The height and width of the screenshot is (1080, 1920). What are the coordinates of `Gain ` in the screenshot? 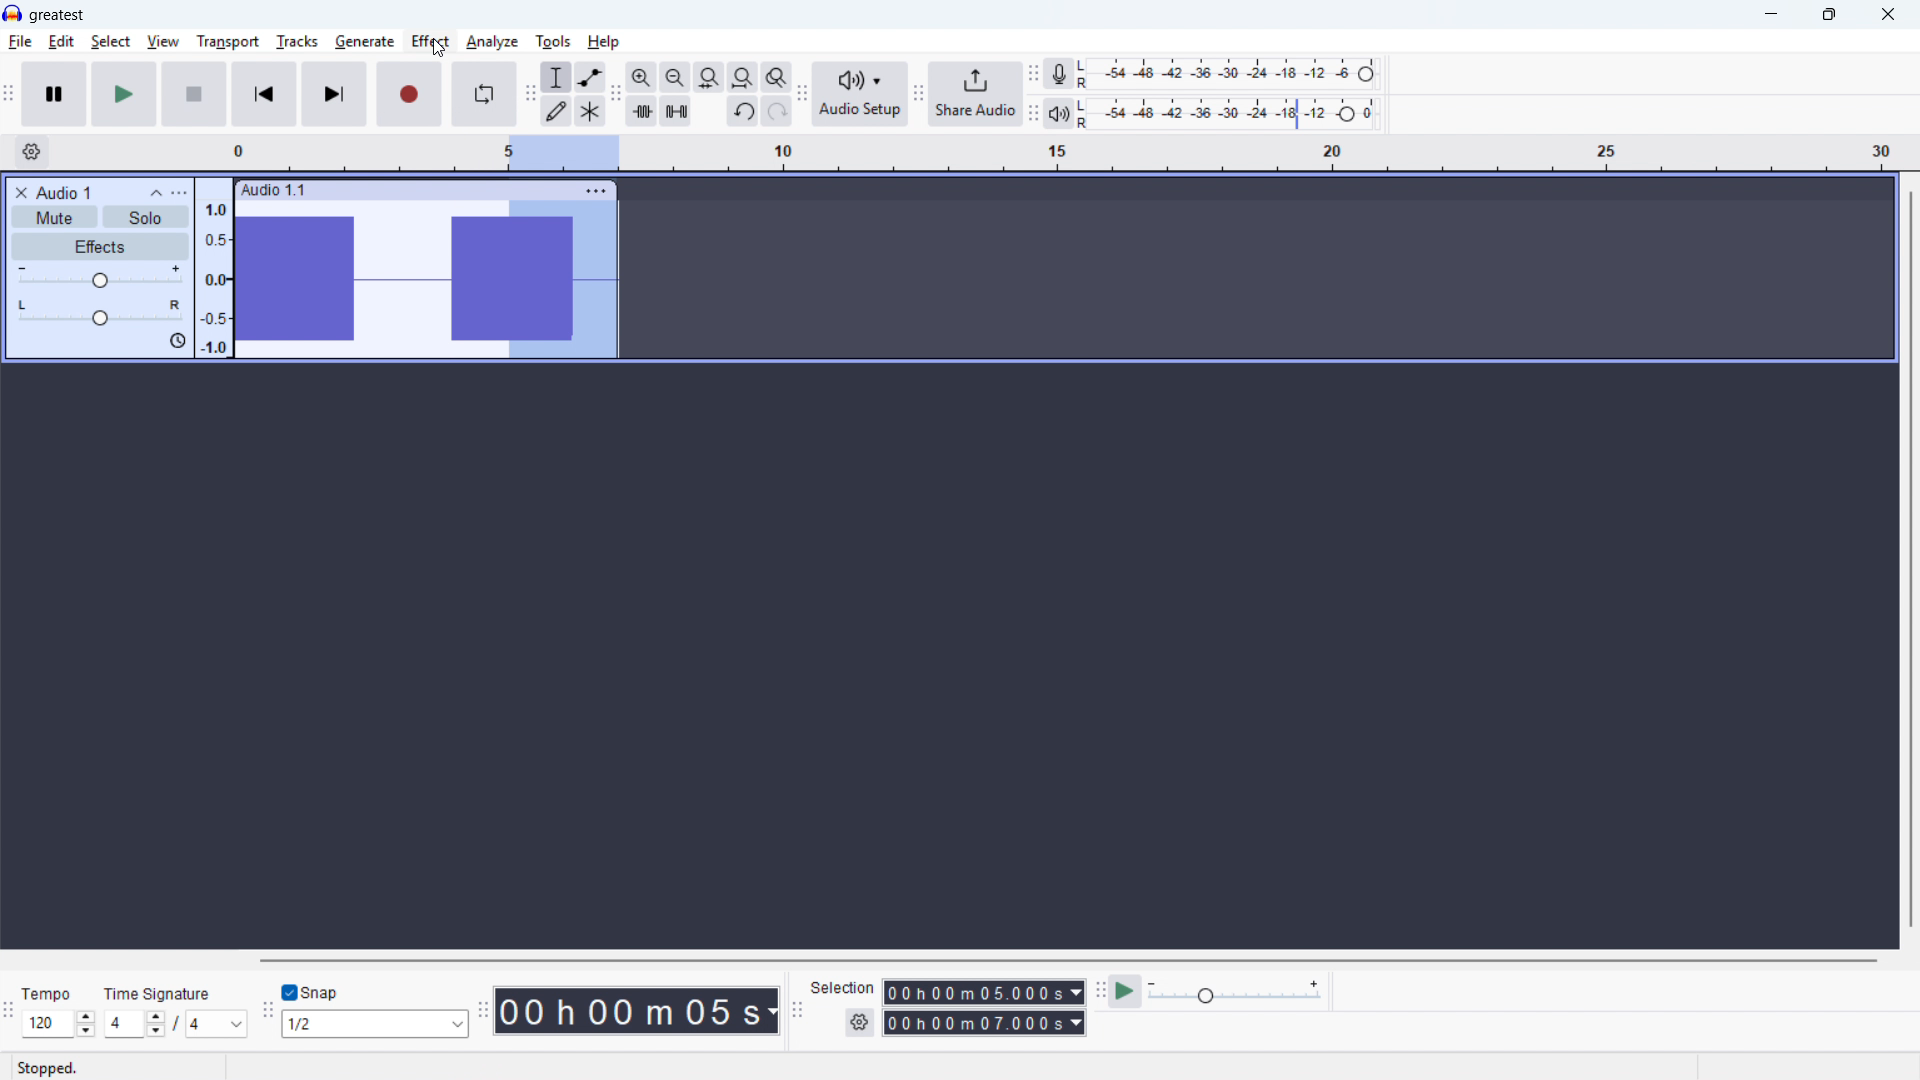 It's located at (100, 278).